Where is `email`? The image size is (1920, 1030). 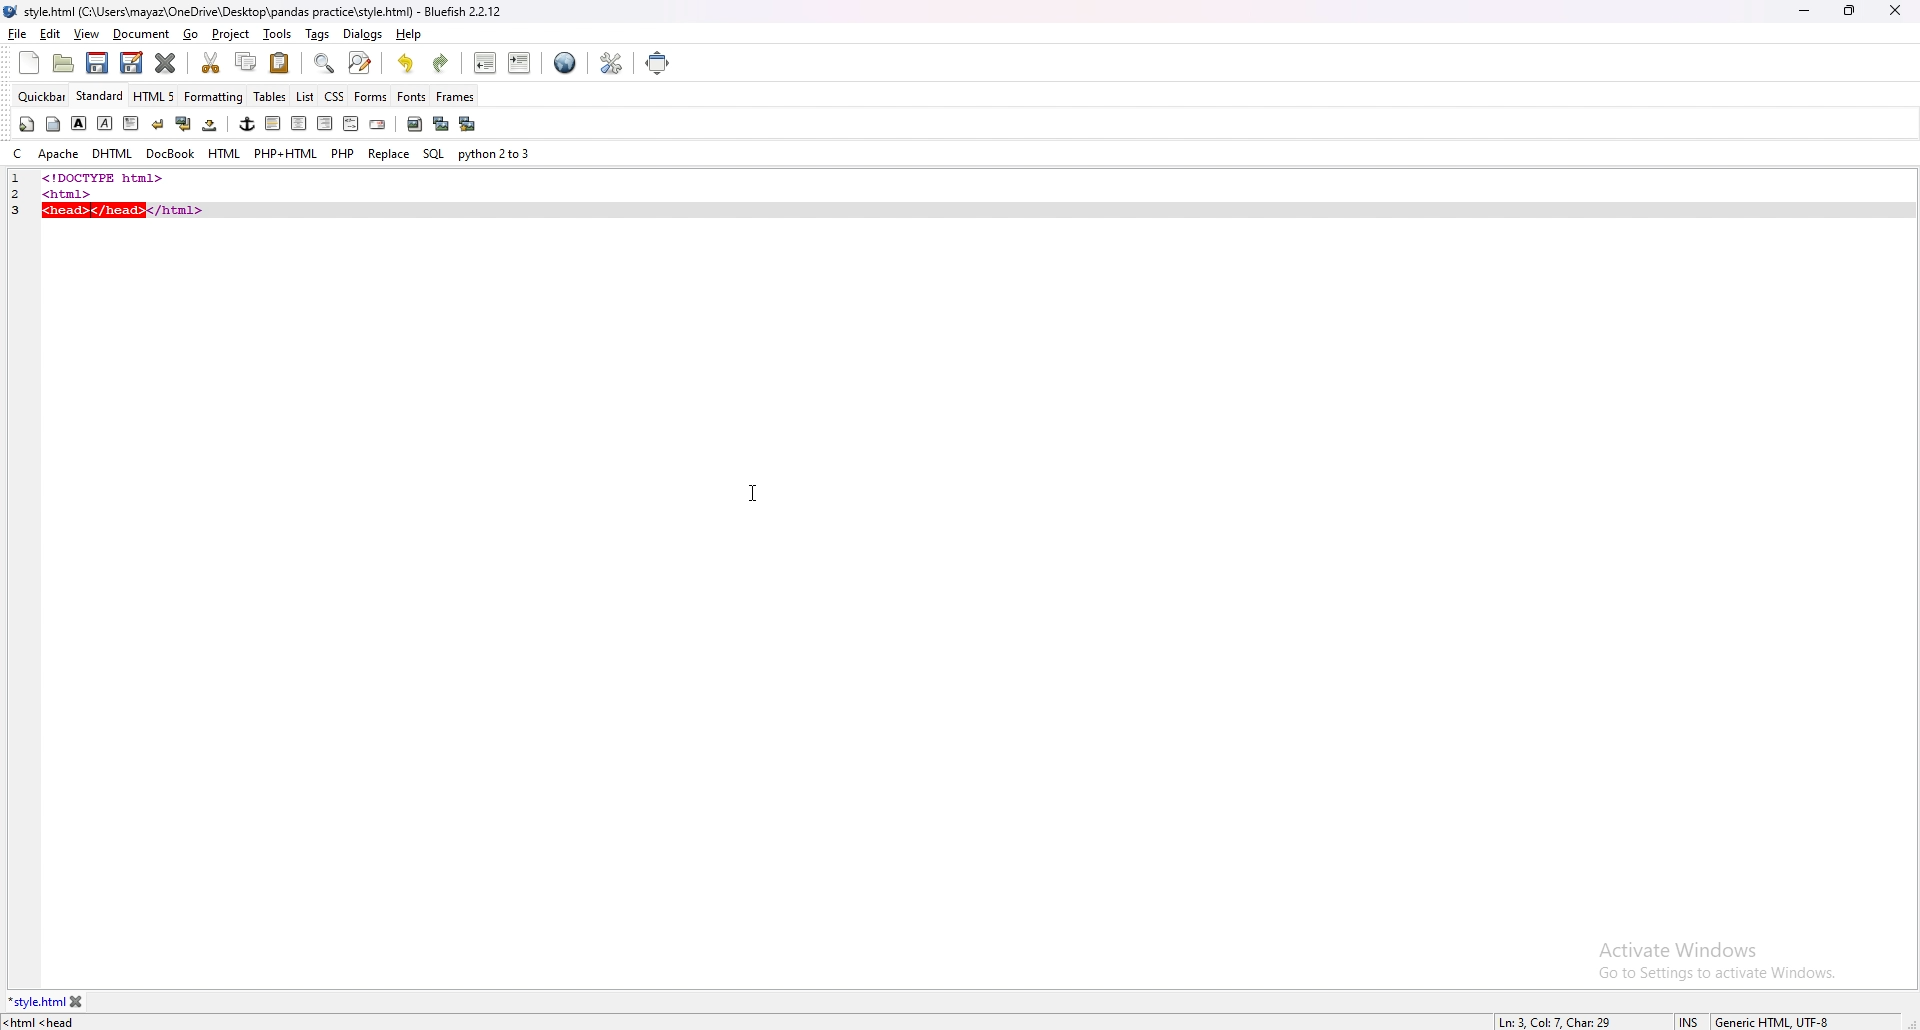
email is located at coordinates (377, 125).